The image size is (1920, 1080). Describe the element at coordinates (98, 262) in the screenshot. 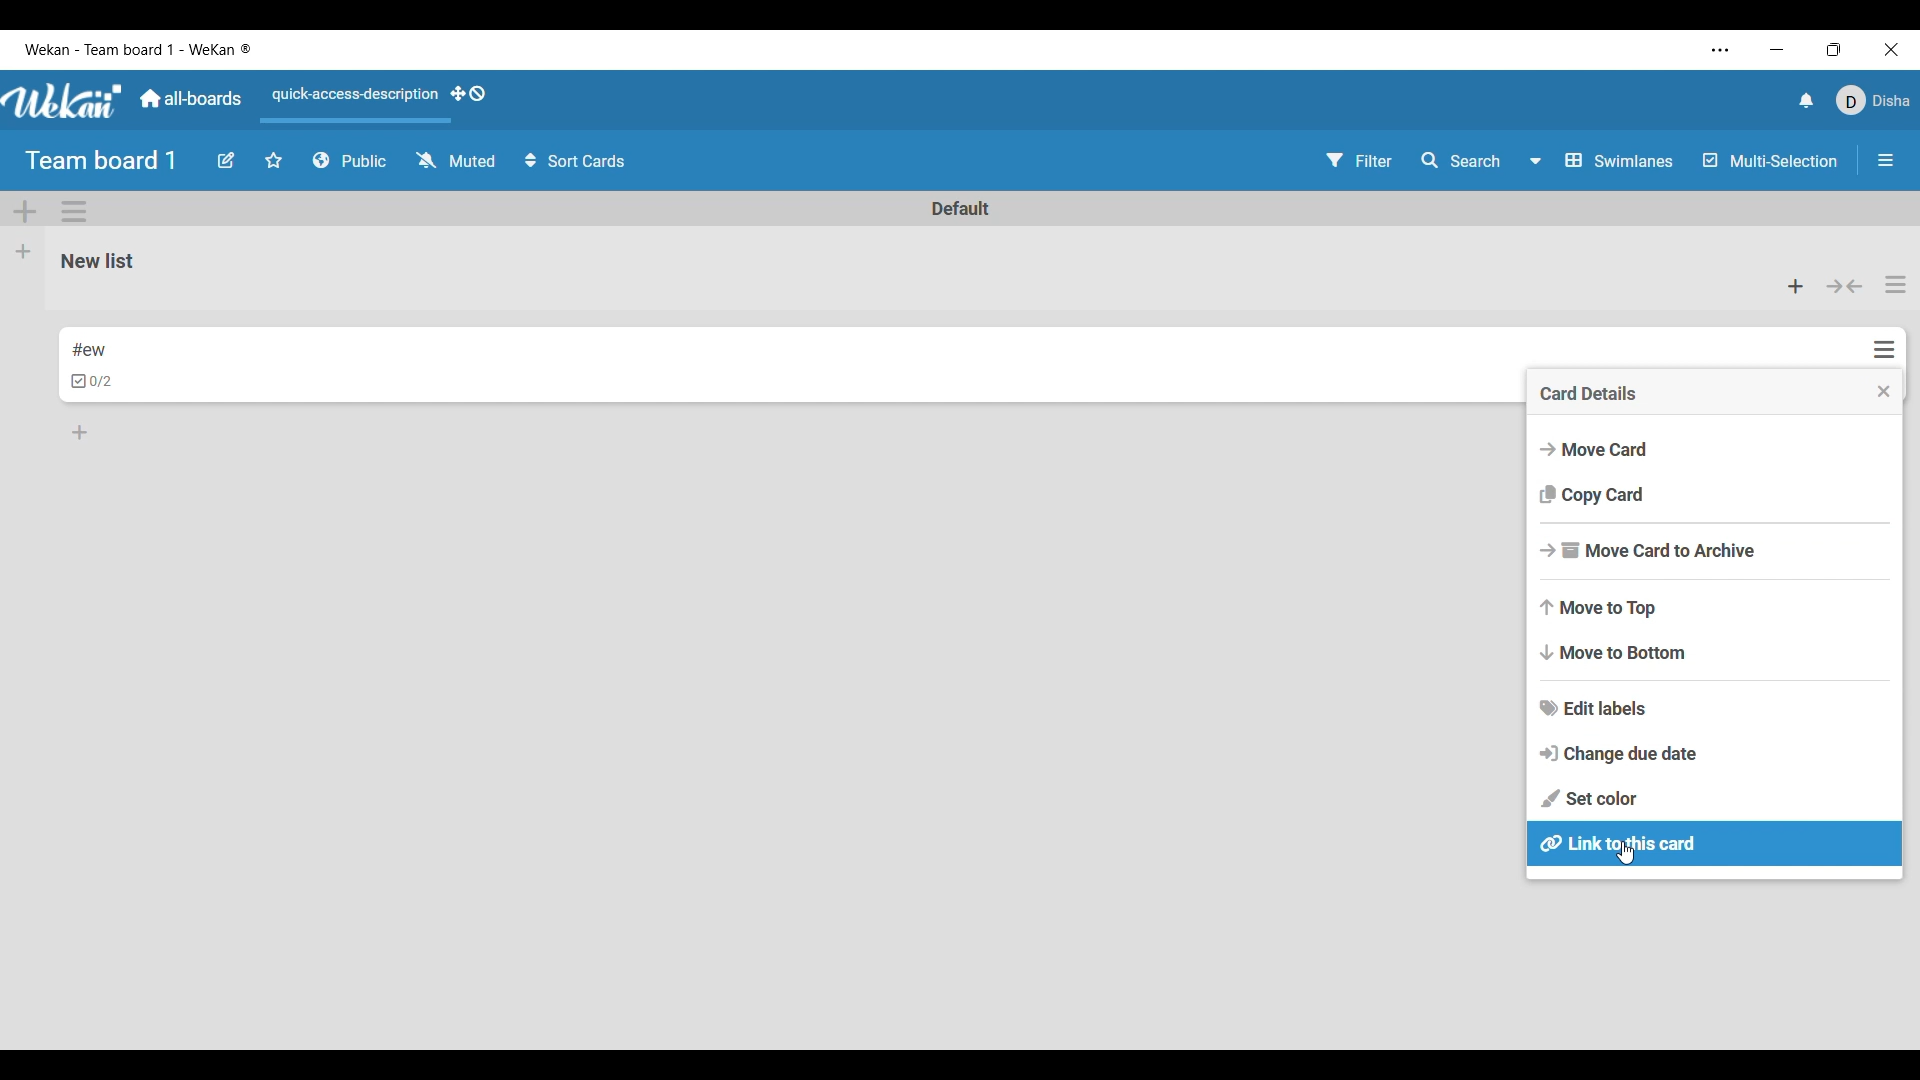

I see `List name` at that location.